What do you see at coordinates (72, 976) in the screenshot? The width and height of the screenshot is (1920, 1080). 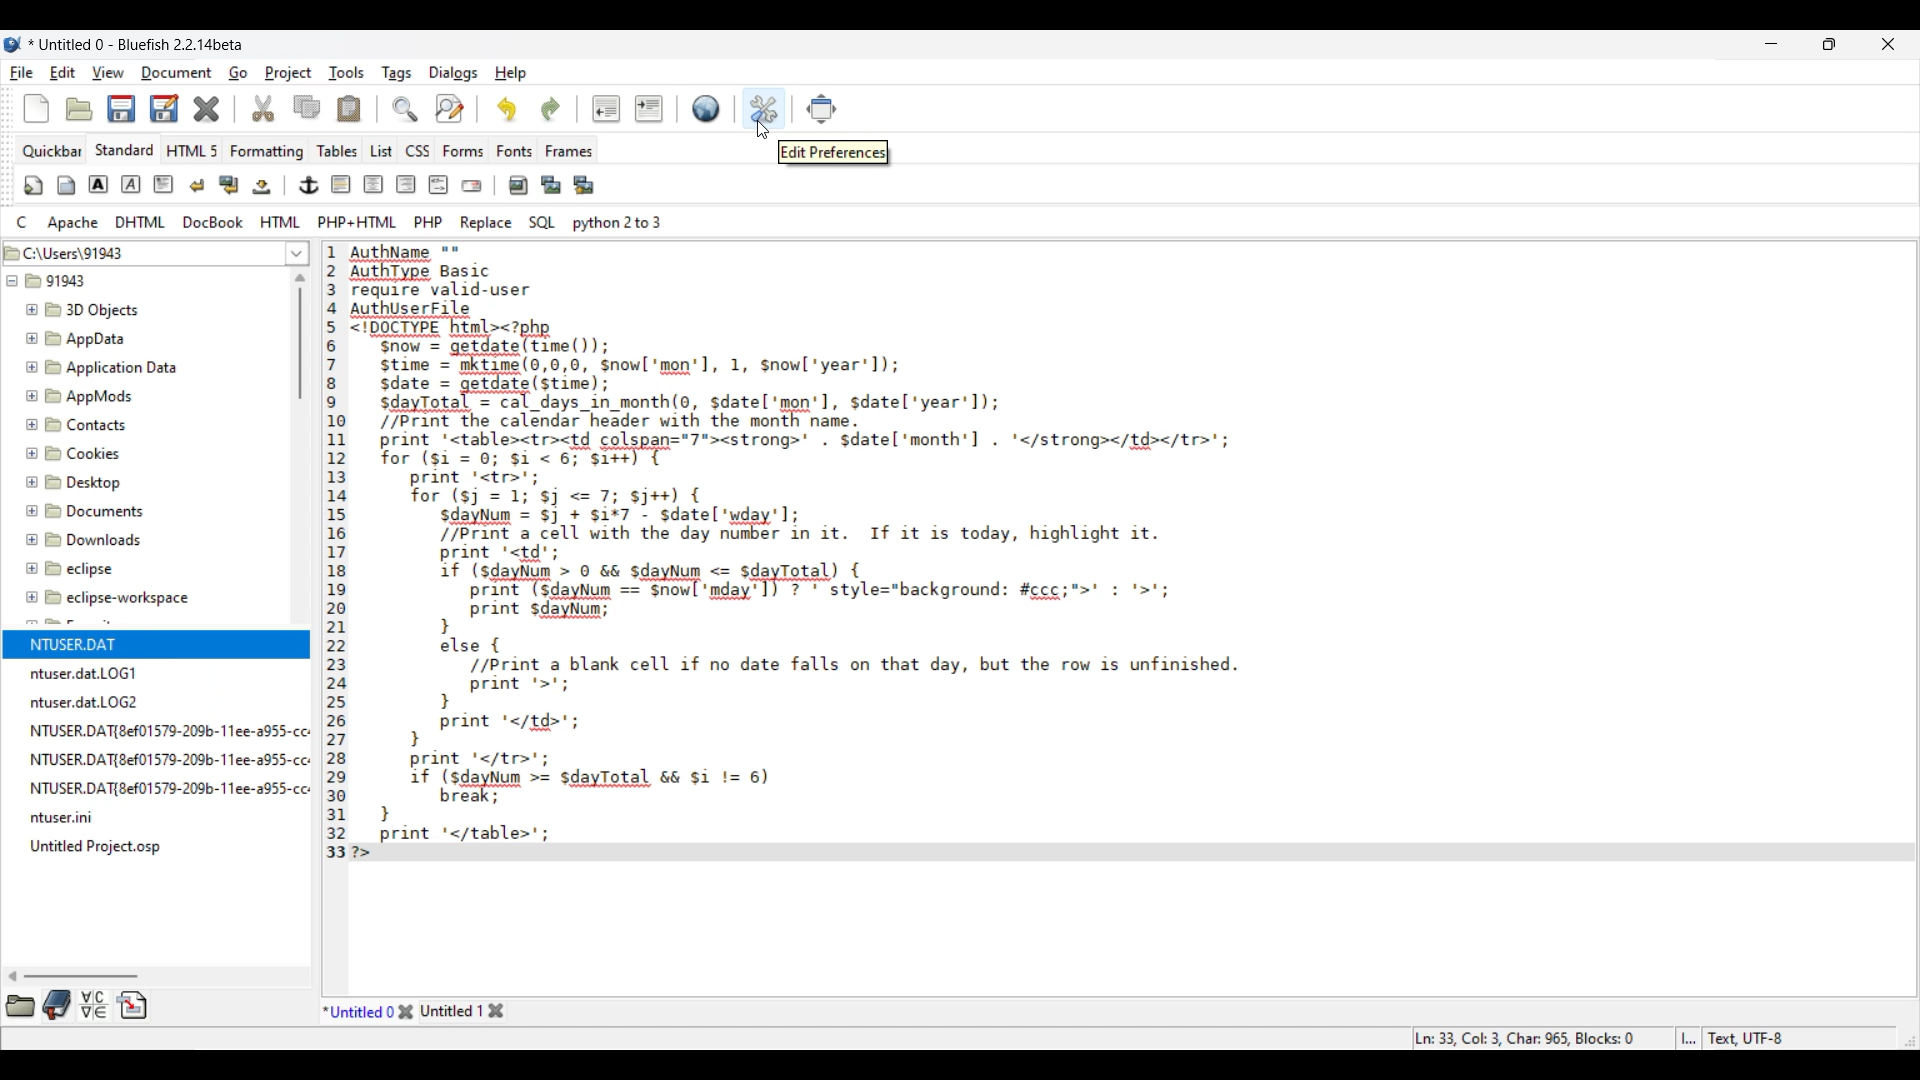 I see `Horizontal slide bar` at bounding box center [72, 976].